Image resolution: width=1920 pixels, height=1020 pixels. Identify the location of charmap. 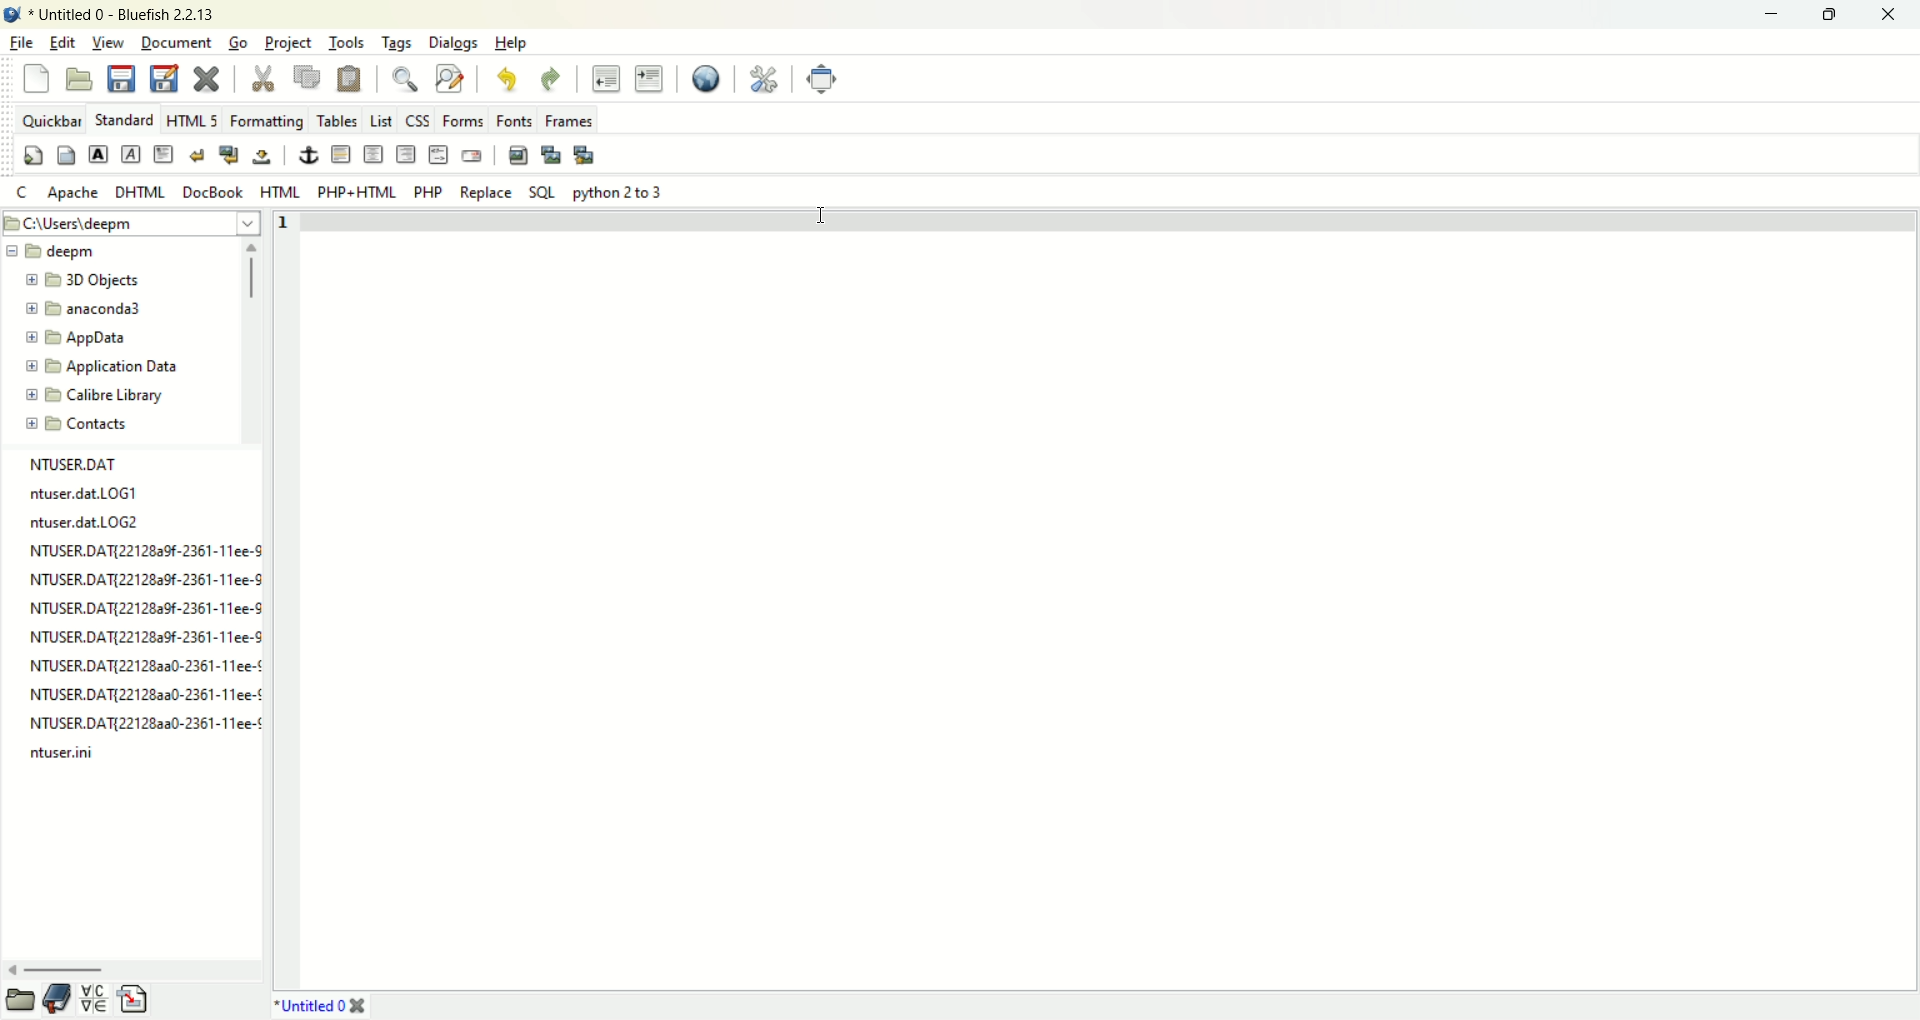
(98, 1001).